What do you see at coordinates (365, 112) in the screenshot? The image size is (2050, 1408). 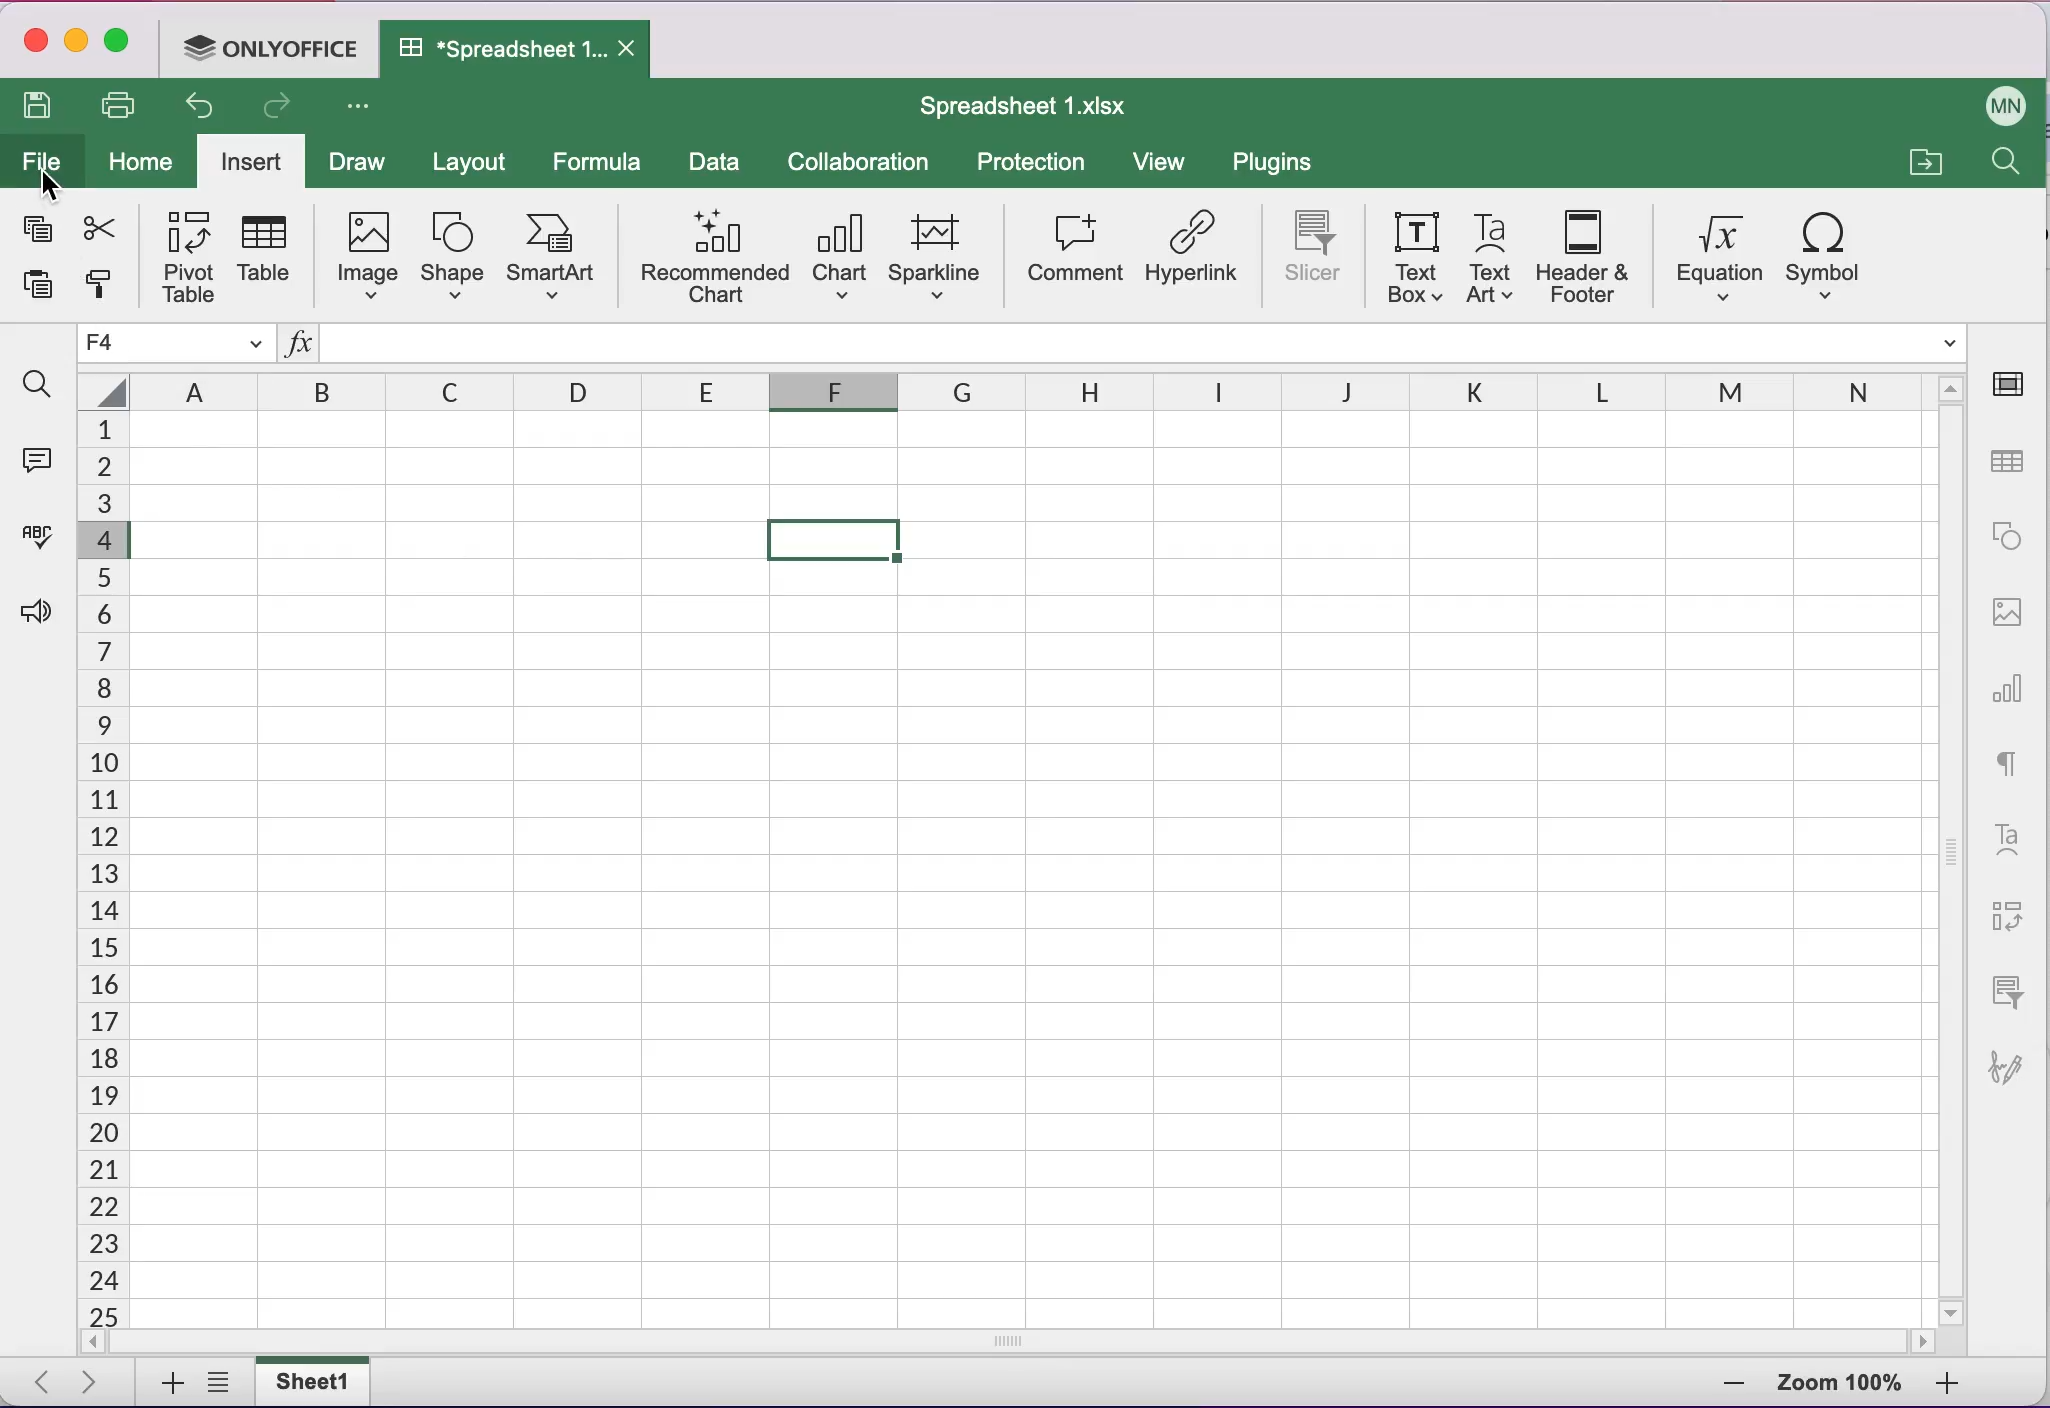 I see `more options` at bounding box center [365, 112].